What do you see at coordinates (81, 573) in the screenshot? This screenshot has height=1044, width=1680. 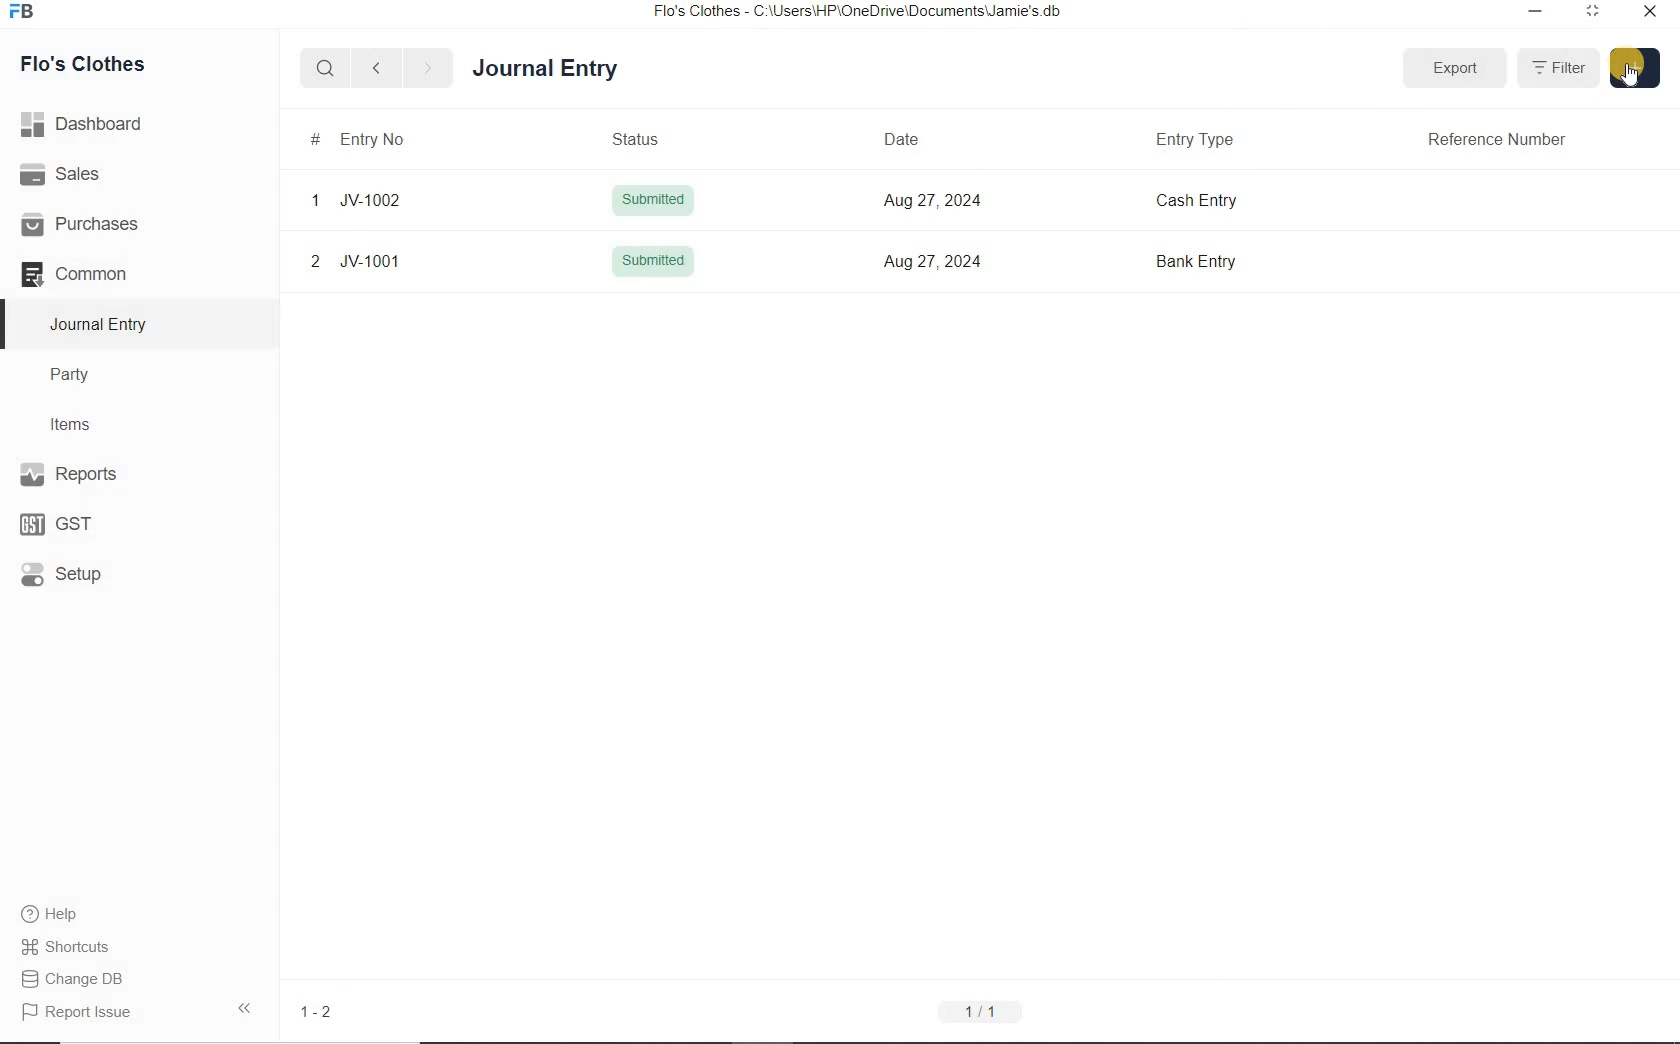 I see `Setup` at bounding box center [81, 573].